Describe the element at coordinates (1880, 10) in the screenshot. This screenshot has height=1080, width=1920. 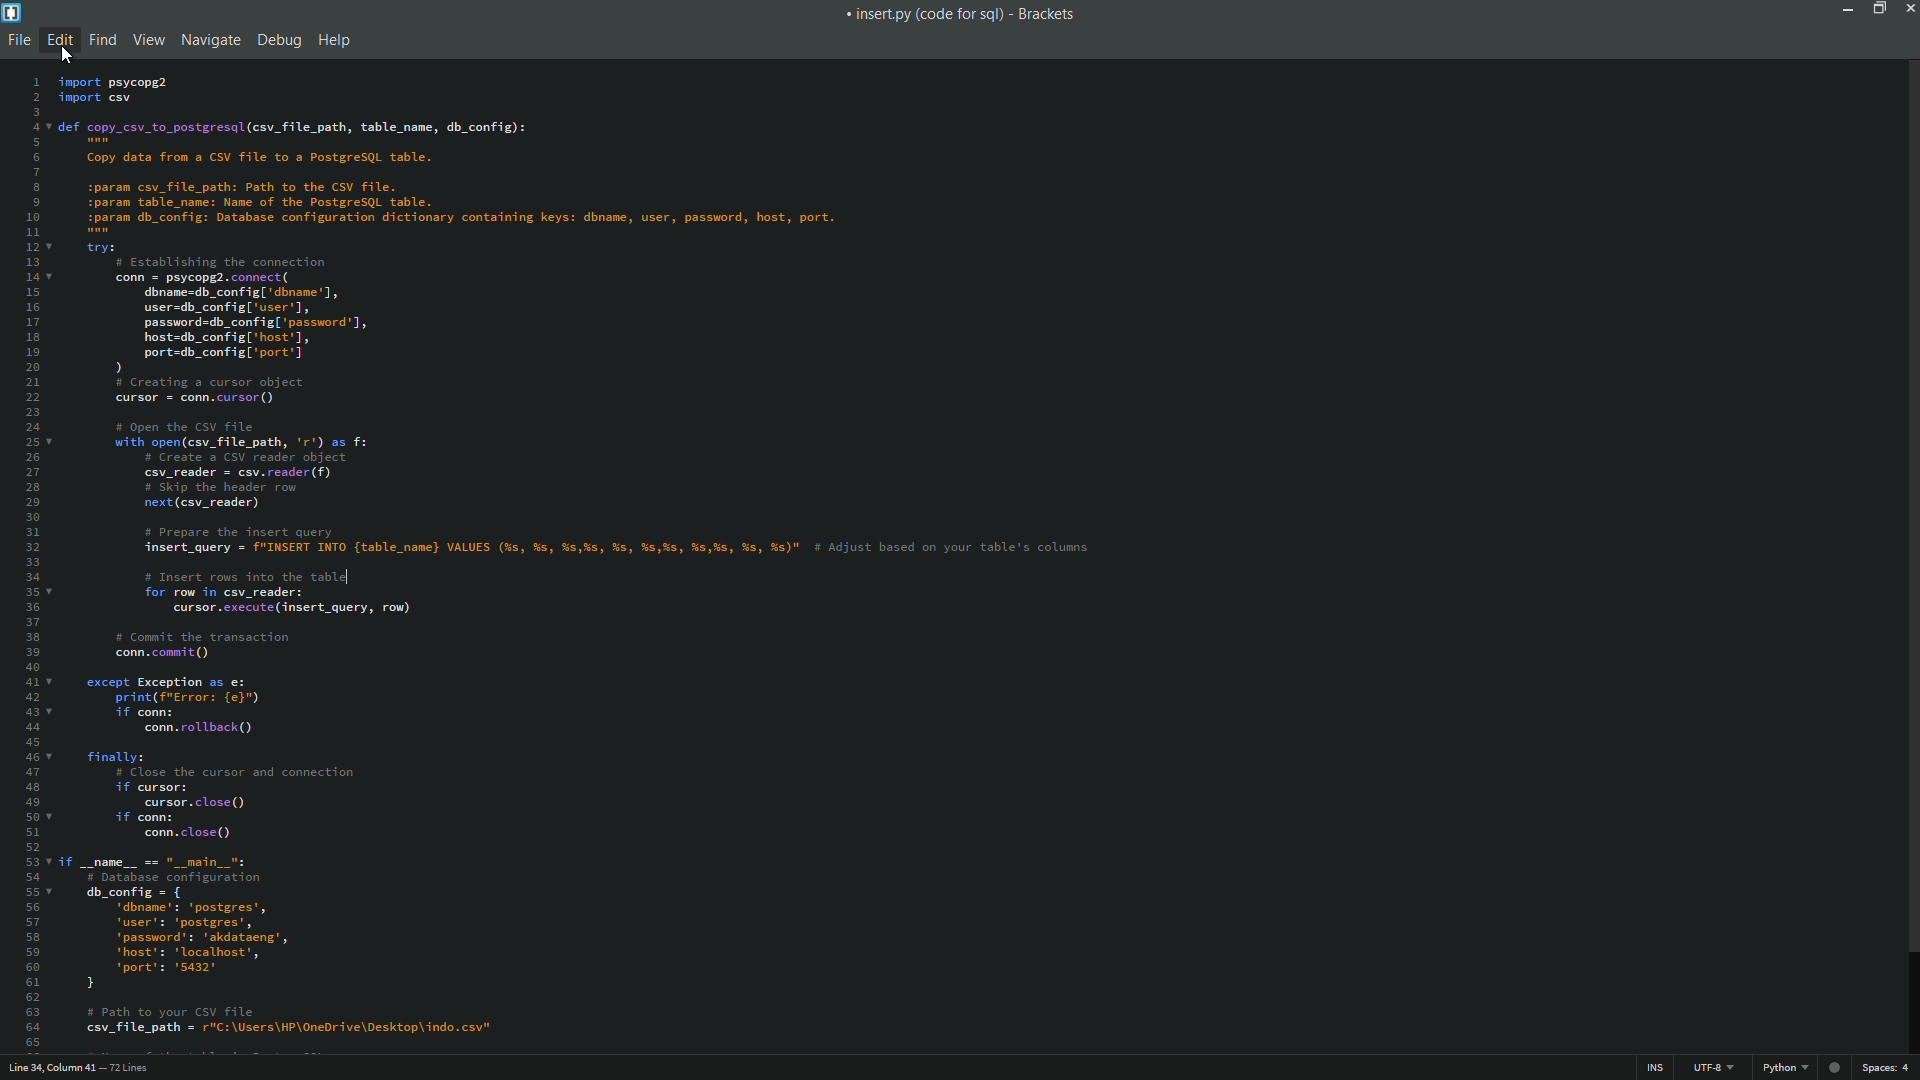
I see `maximize` at that location.